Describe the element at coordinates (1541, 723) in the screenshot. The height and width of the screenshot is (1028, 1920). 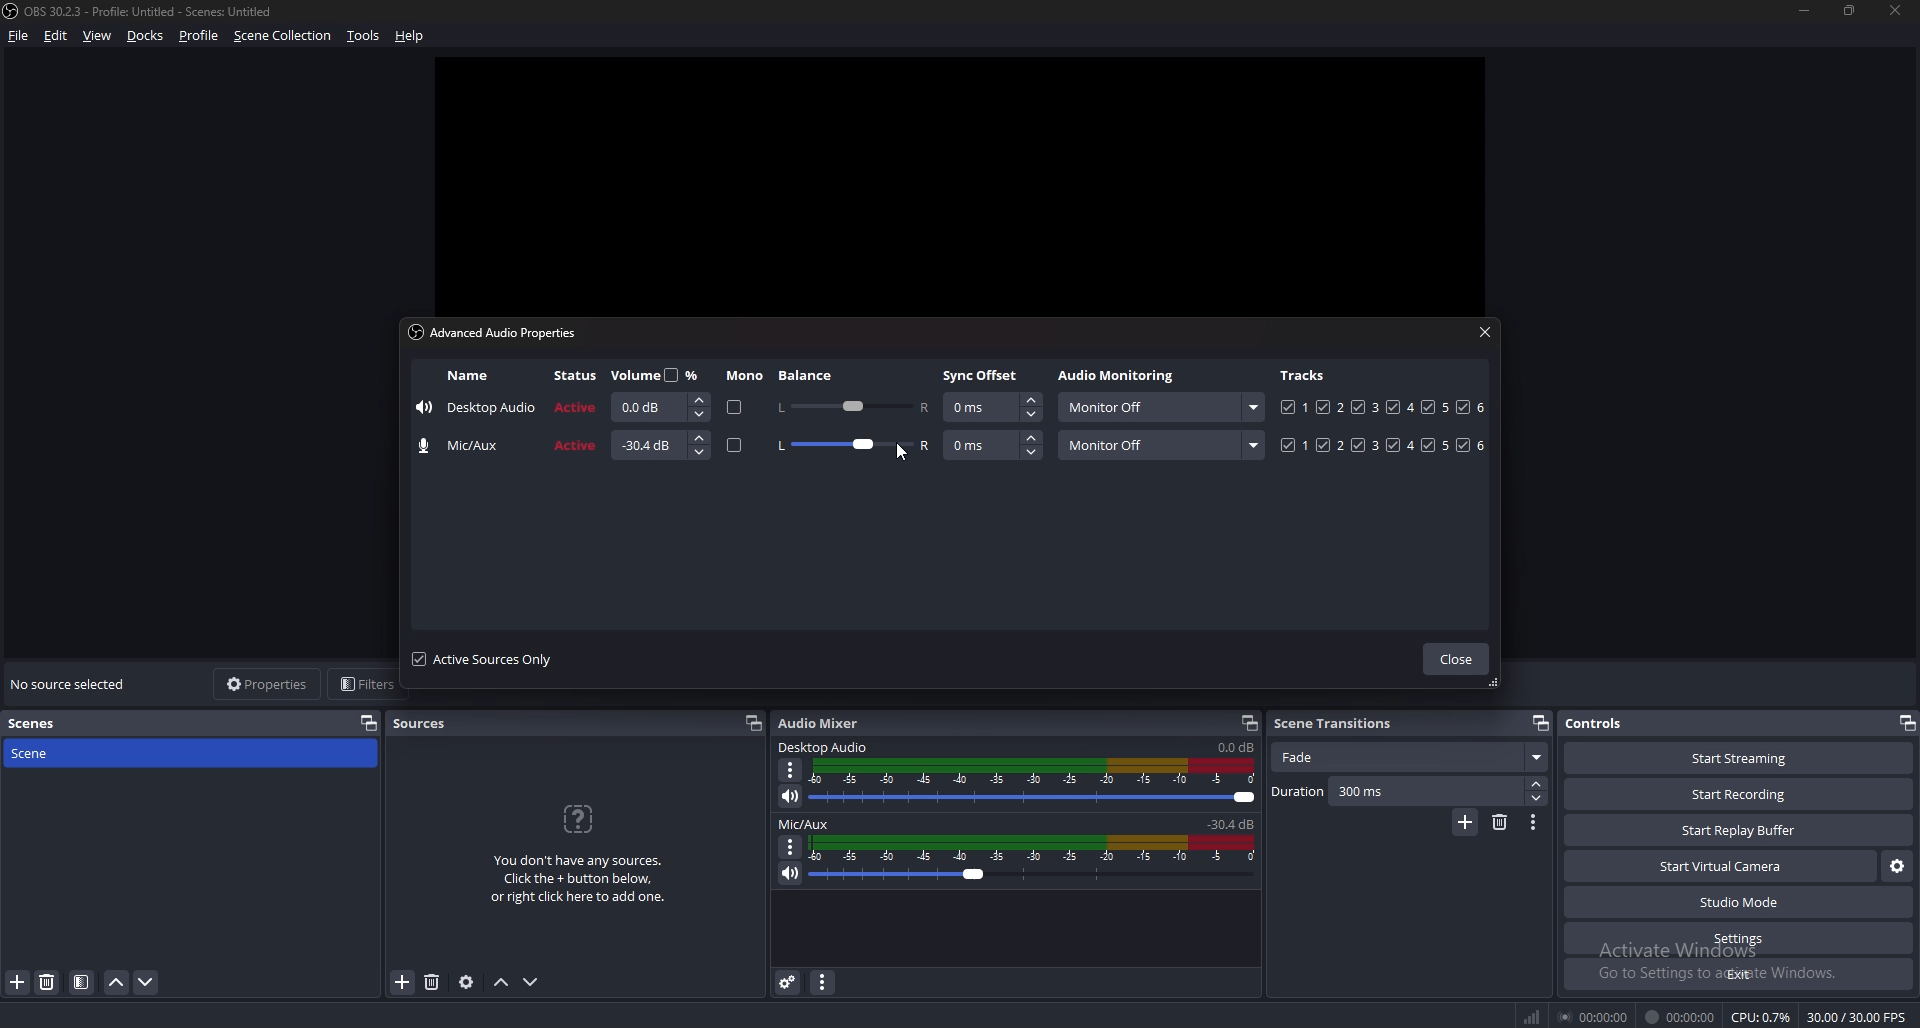
I see `pop out` at that location.